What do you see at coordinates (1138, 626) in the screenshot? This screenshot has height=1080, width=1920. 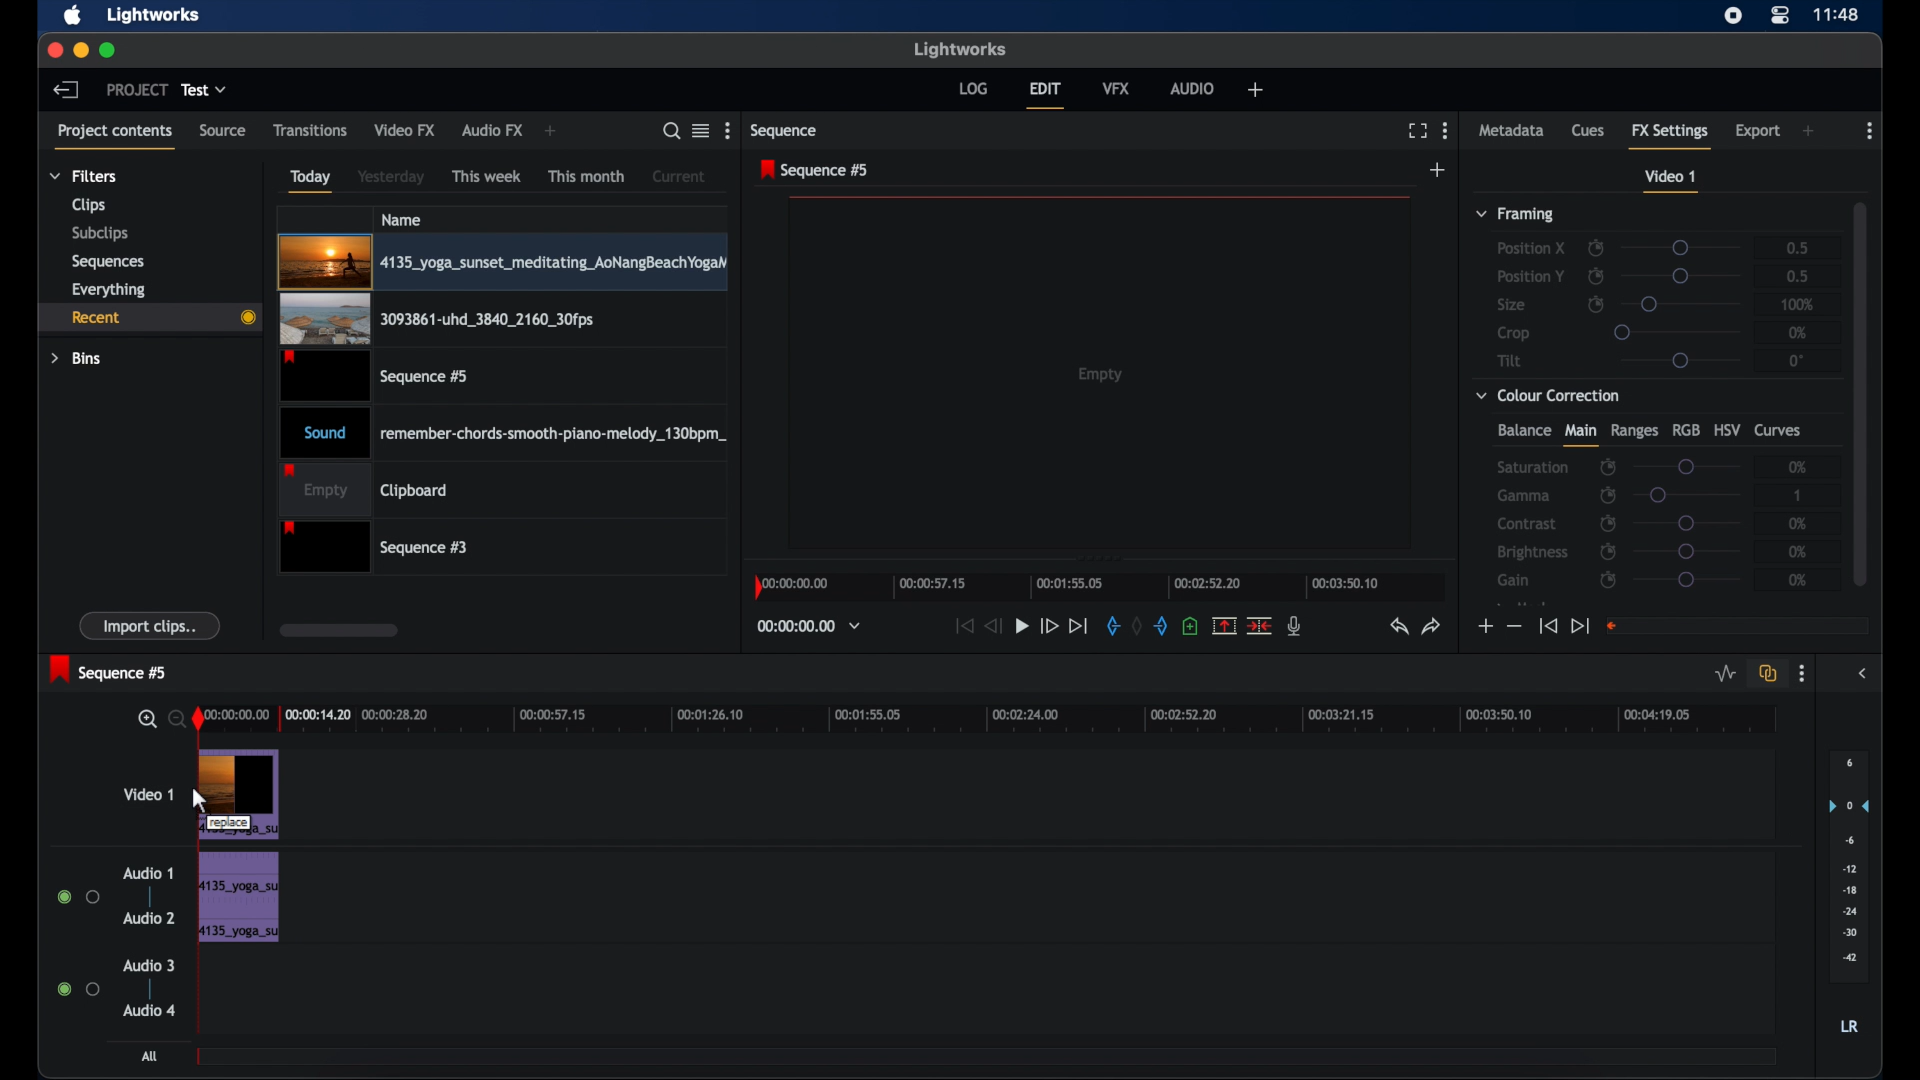 I see `clear marks` at bounding box center [1138, 626].